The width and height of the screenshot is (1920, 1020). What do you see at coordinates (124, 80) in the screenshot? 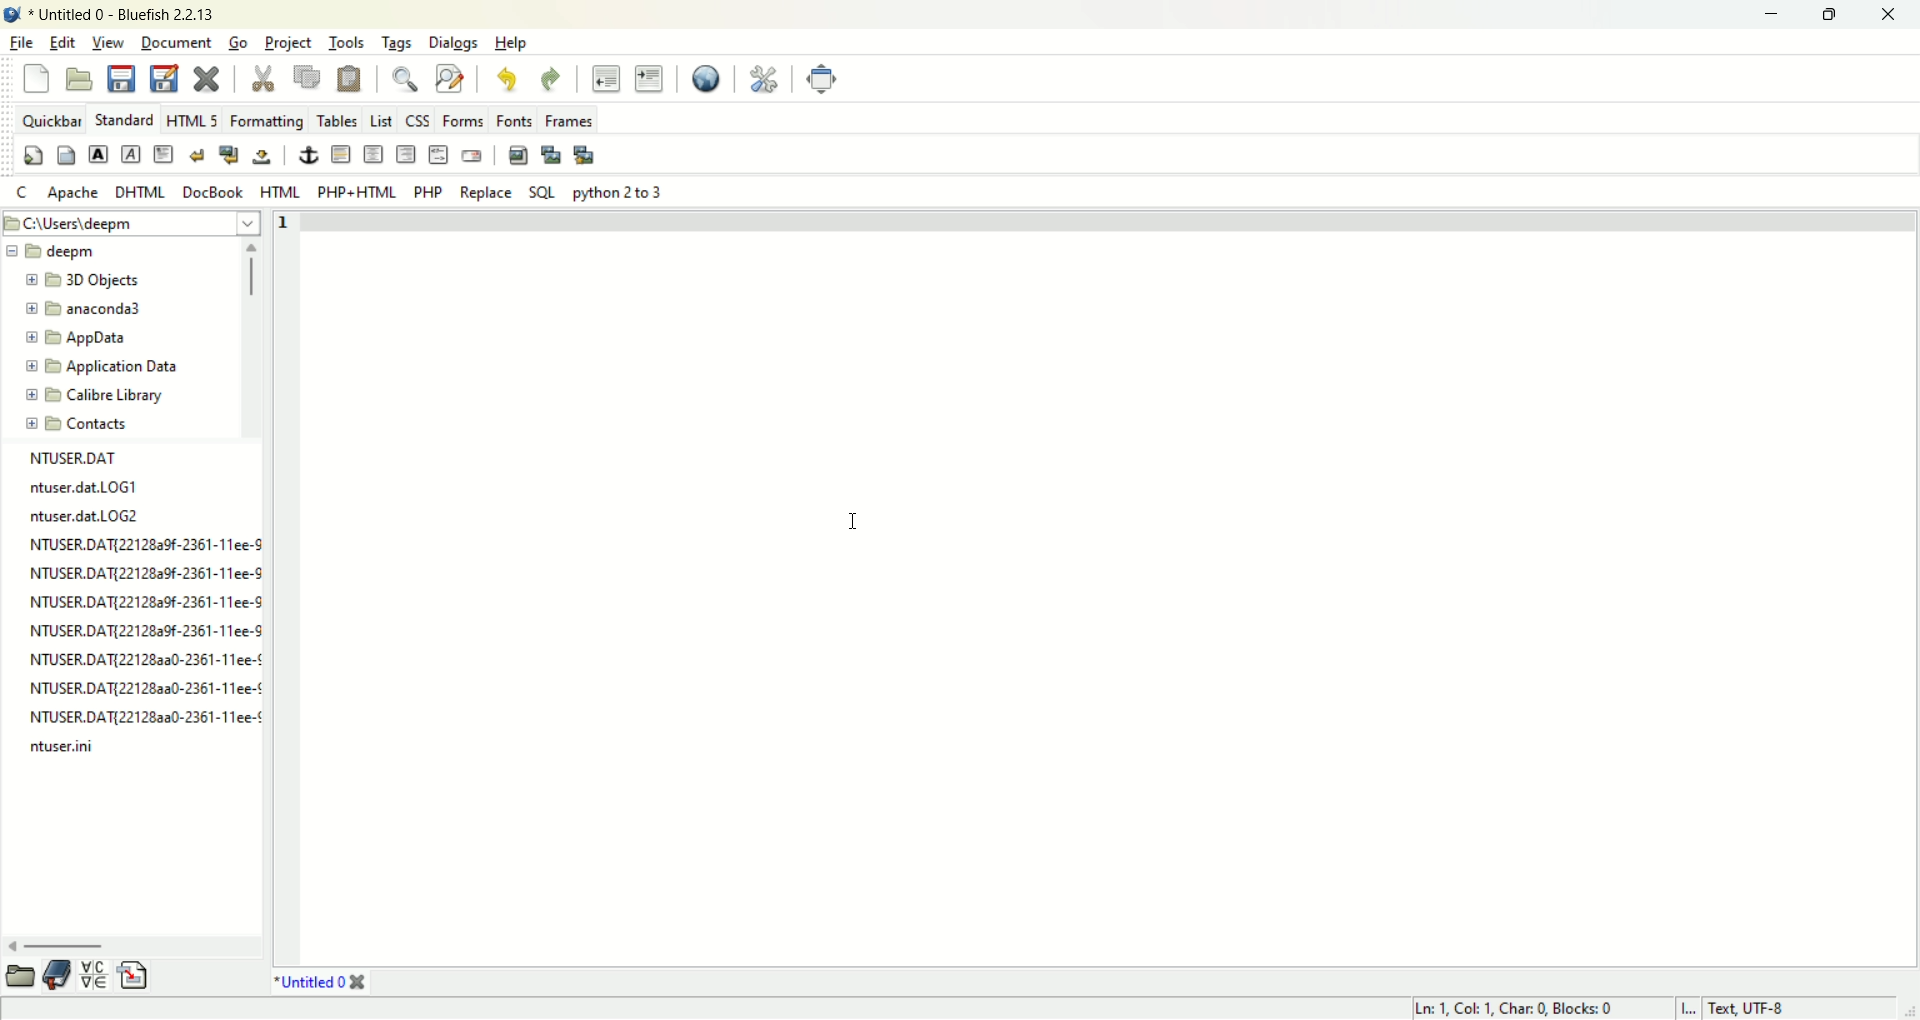
I see `save` at bounding box center [124, 80].